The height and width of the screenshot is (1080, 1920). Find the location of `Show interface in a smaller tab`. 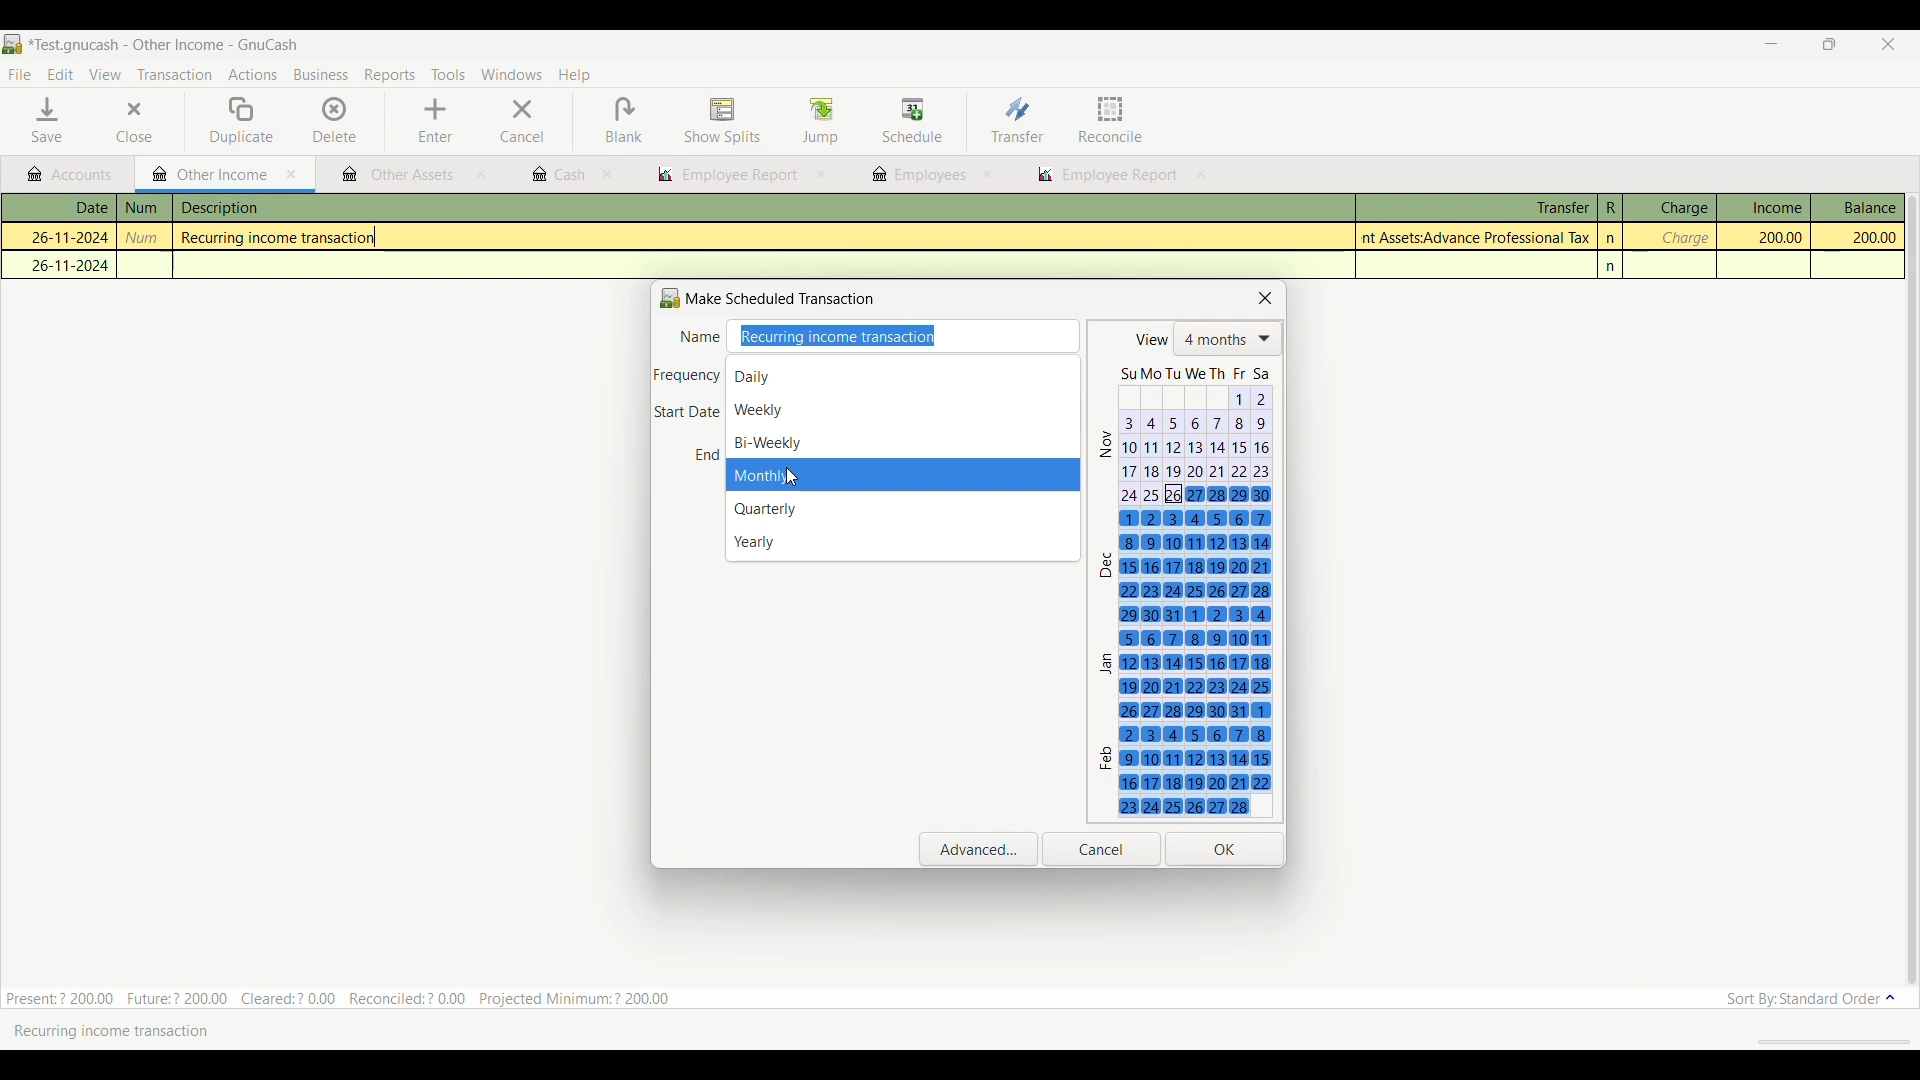

Show interface in a smaller tab is located at coordinates (1837, 46).